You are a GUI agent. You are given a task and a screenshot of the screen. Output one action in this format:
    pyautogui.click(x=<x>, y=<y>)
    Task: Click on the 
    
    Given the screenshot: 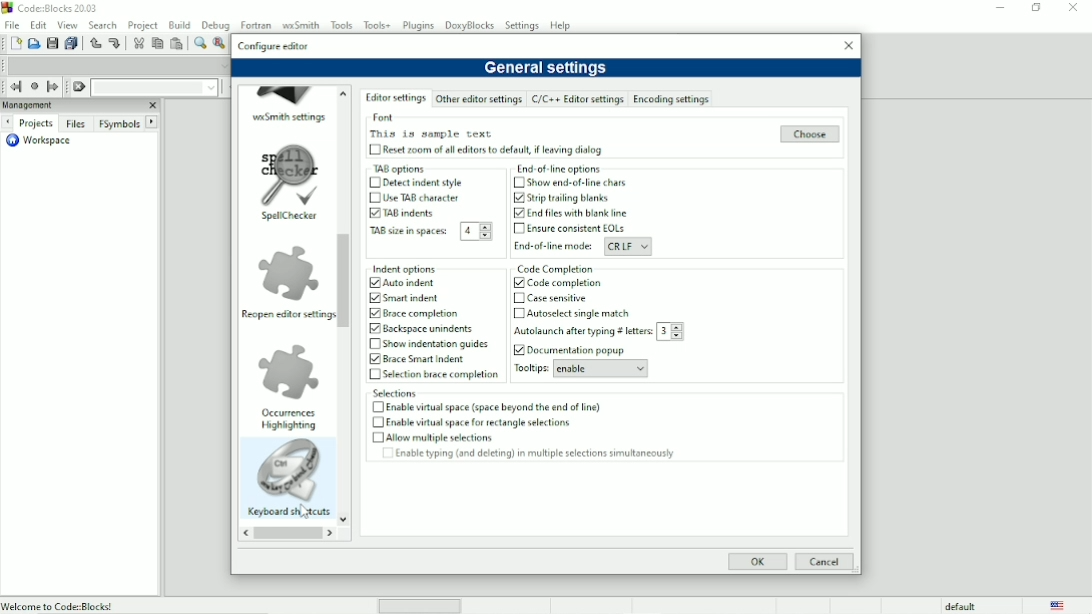 What is the action you would take?
    pyautogui.click(x=517, y=281)
    